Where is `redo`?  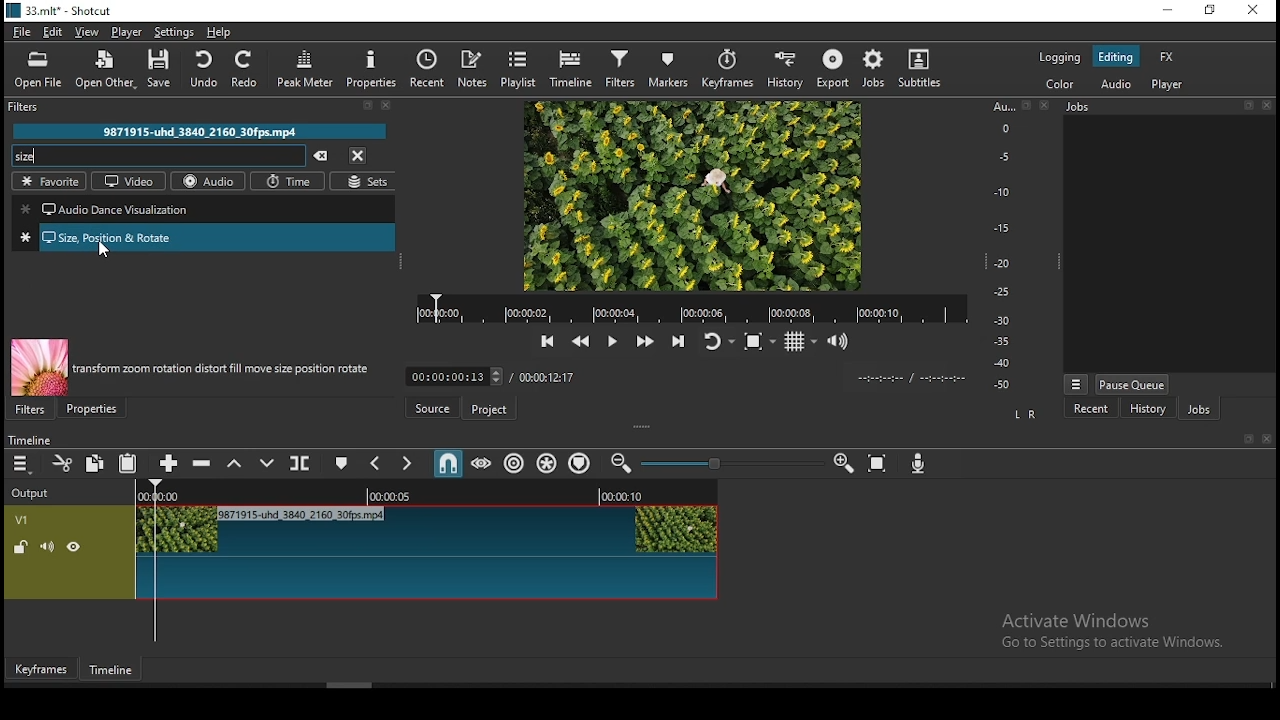 redo is located at coordinates (246, 69).